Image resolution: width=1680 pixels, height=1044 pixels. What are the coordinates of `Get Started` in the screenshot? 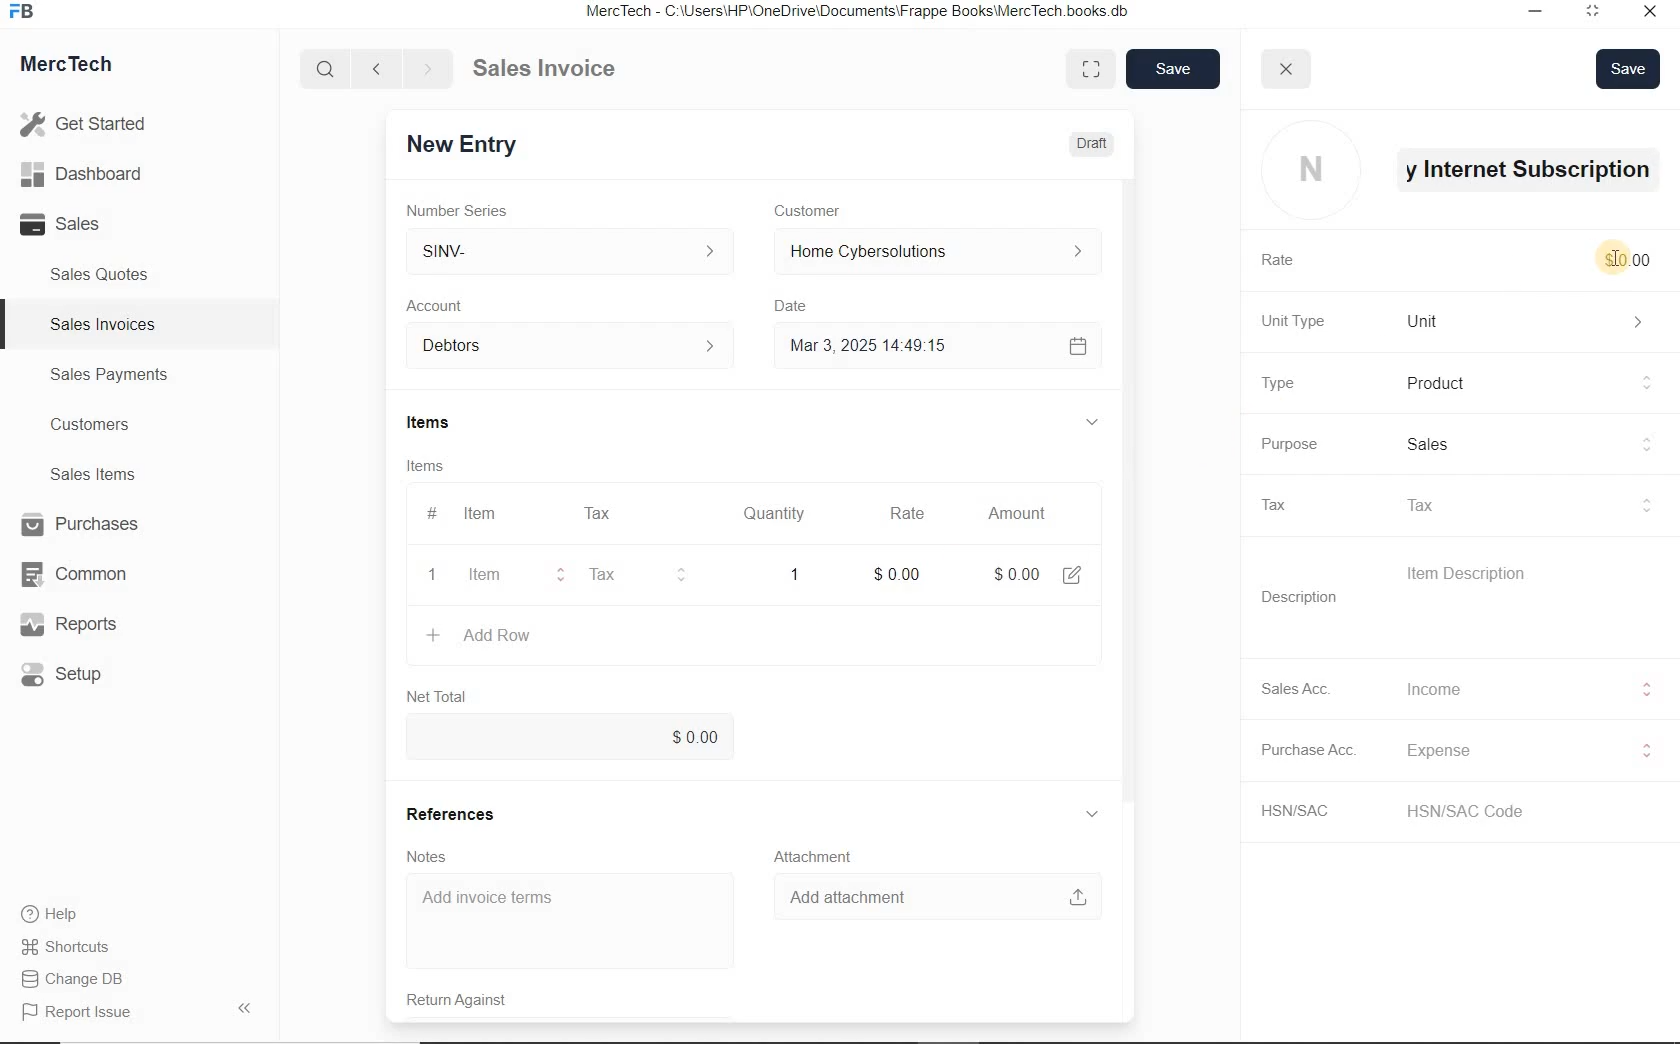 It's located at (90, 124).